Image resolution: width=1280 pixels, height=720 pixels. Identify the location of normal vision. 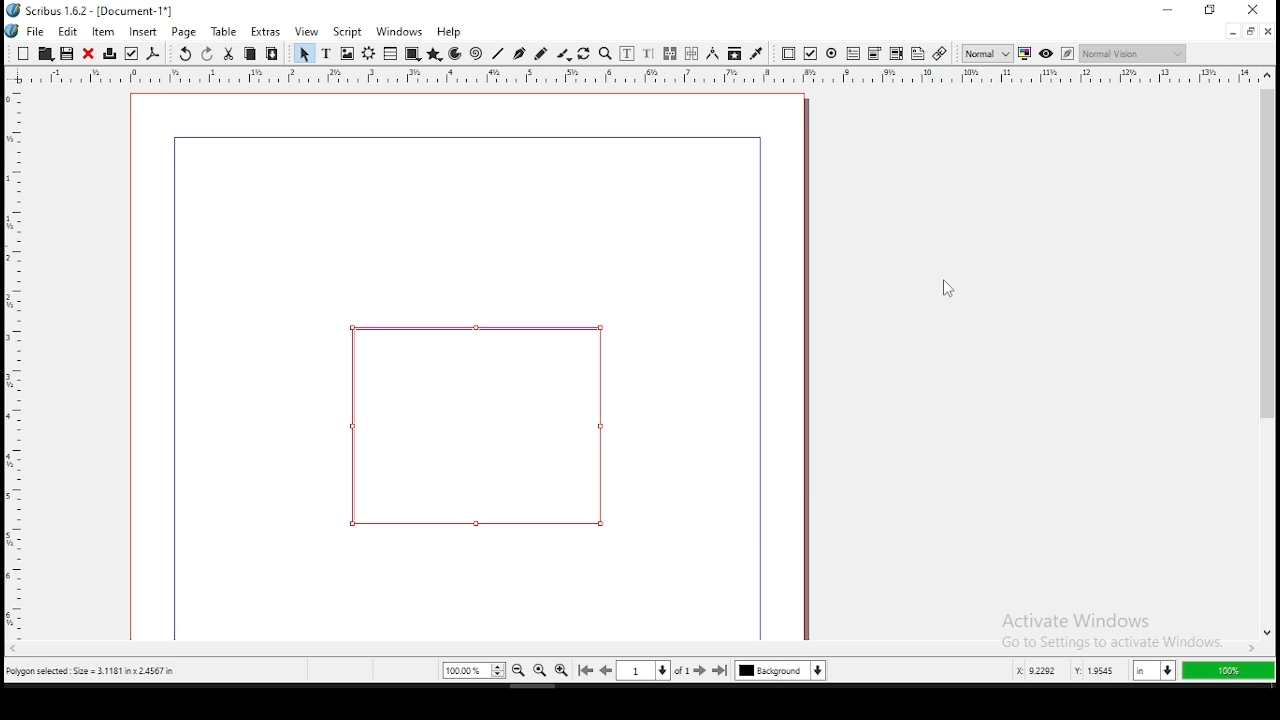
(1133, 54).